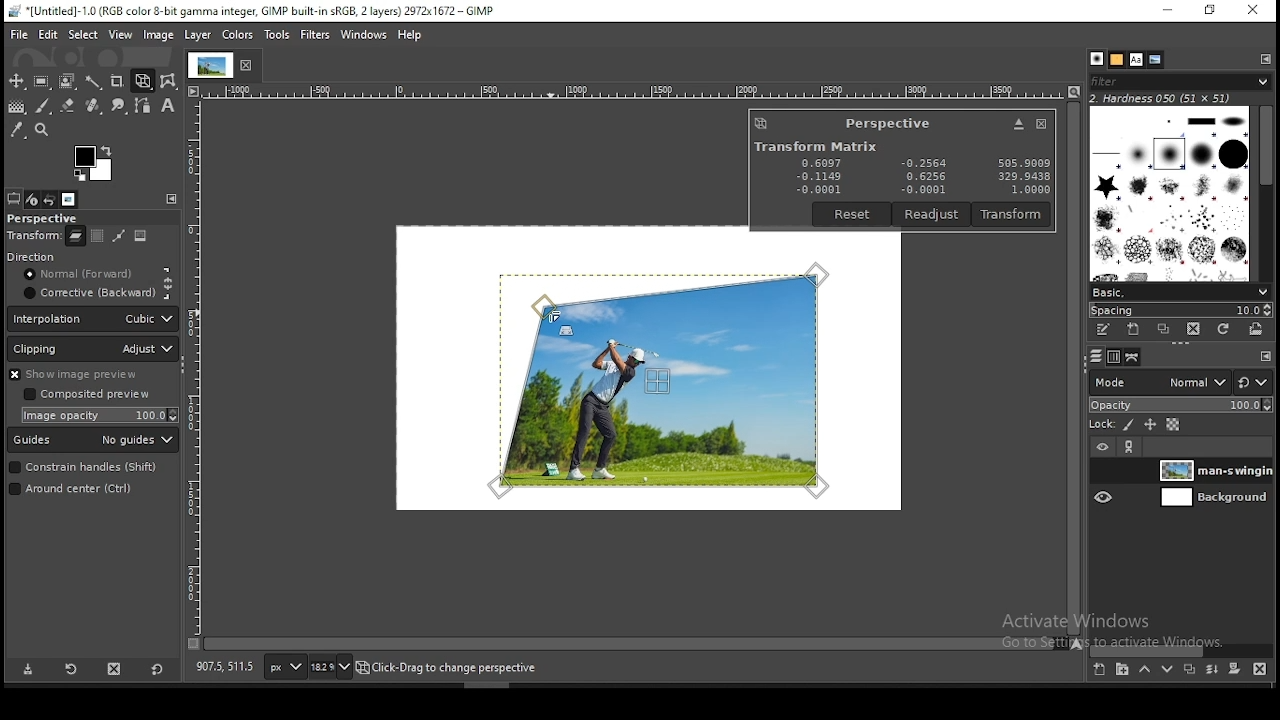  I want to click on tab, so click(209, 65).